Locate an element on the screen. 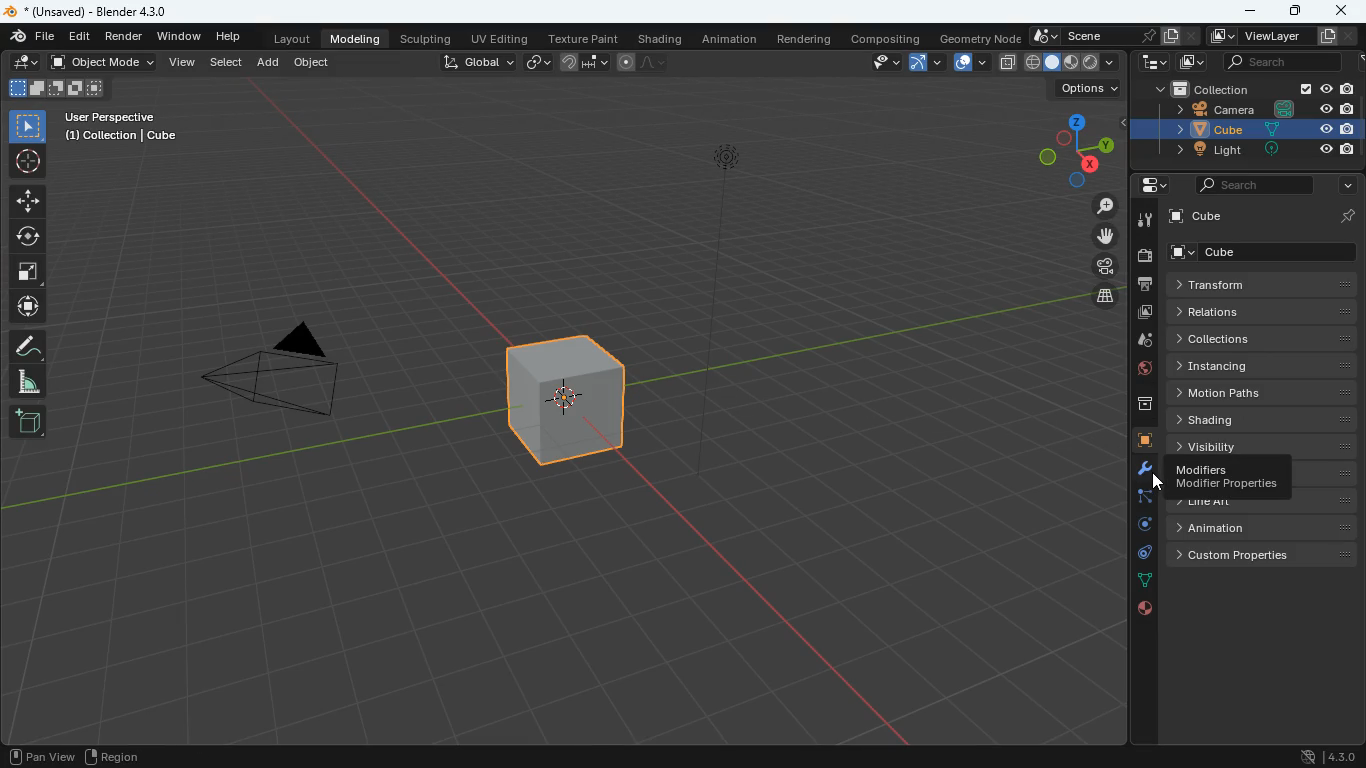 The height and width of the screenshot is (768, 1366). help is located at coordinates (233, 36).